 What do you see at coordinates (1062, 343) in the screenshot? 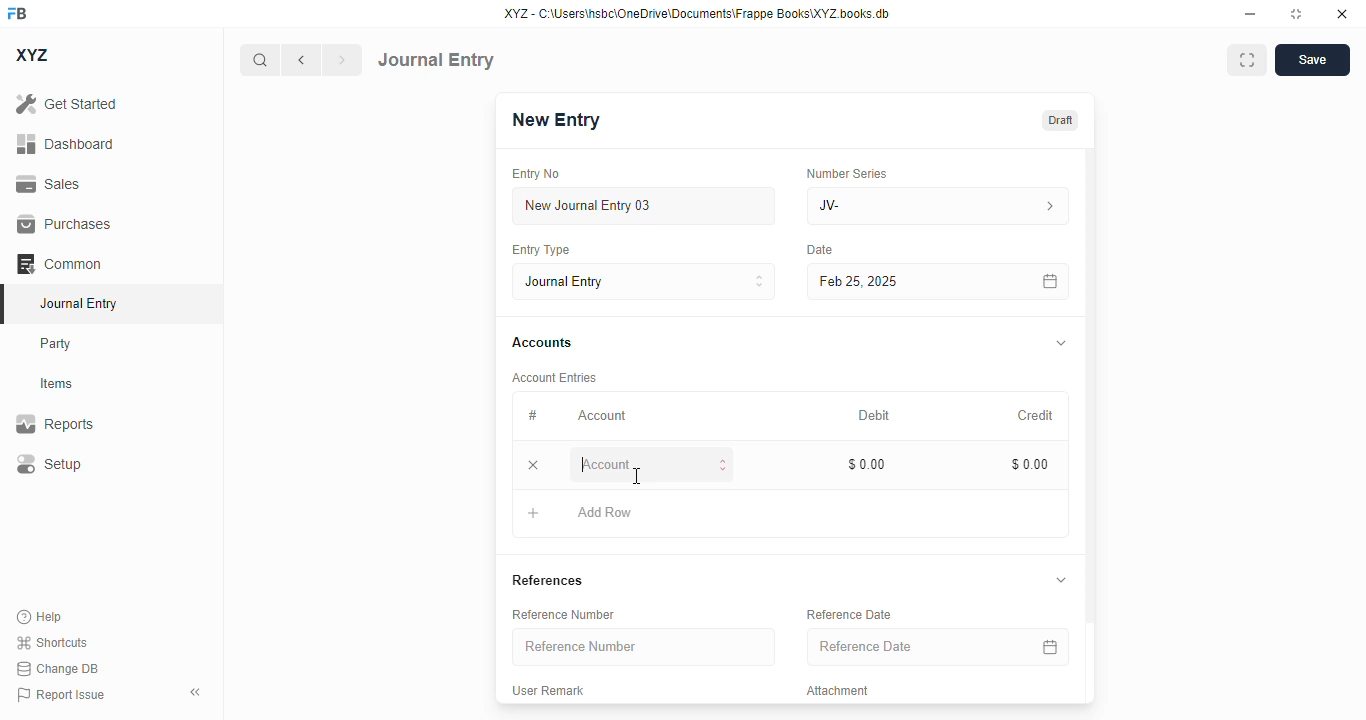
I see `toggle expand/collapse` at bounding box center [1062, 343].